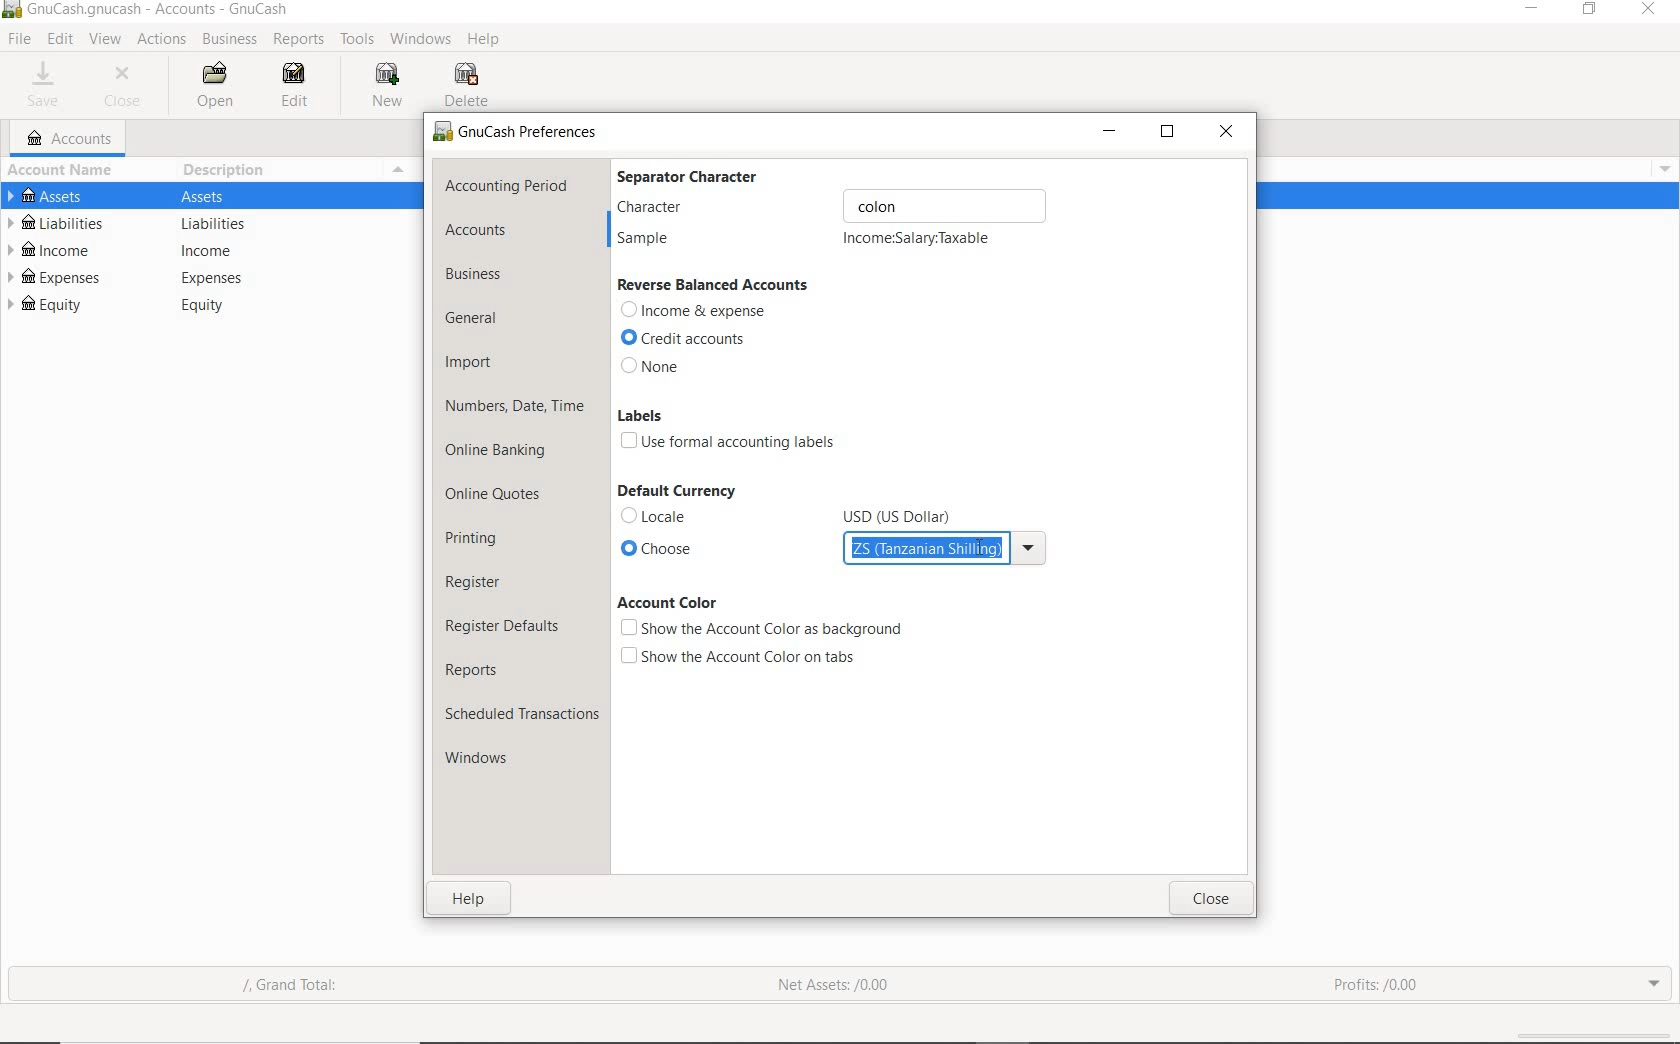  What do you see at coordinates (210, 310) in the screenshot?
I see `` at bounding box center [210, 310].